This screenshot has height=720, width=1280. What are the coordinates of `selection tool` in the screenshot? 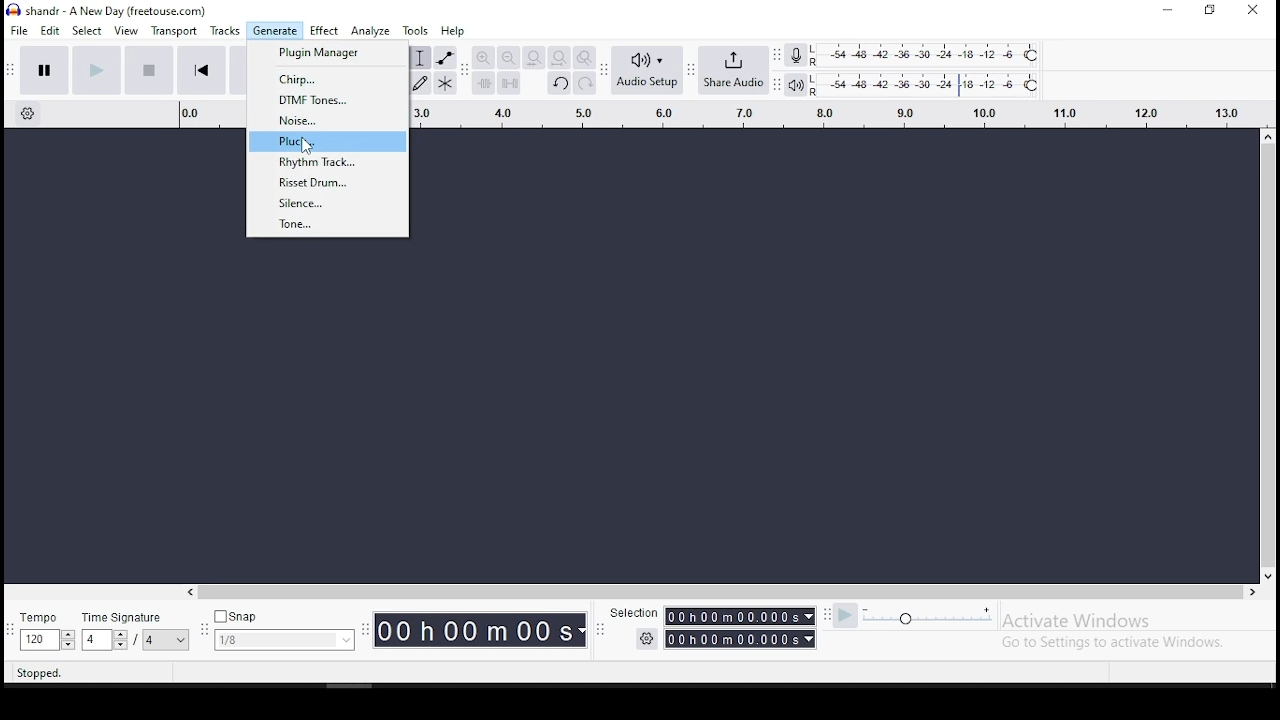 It's located at (419, 57).